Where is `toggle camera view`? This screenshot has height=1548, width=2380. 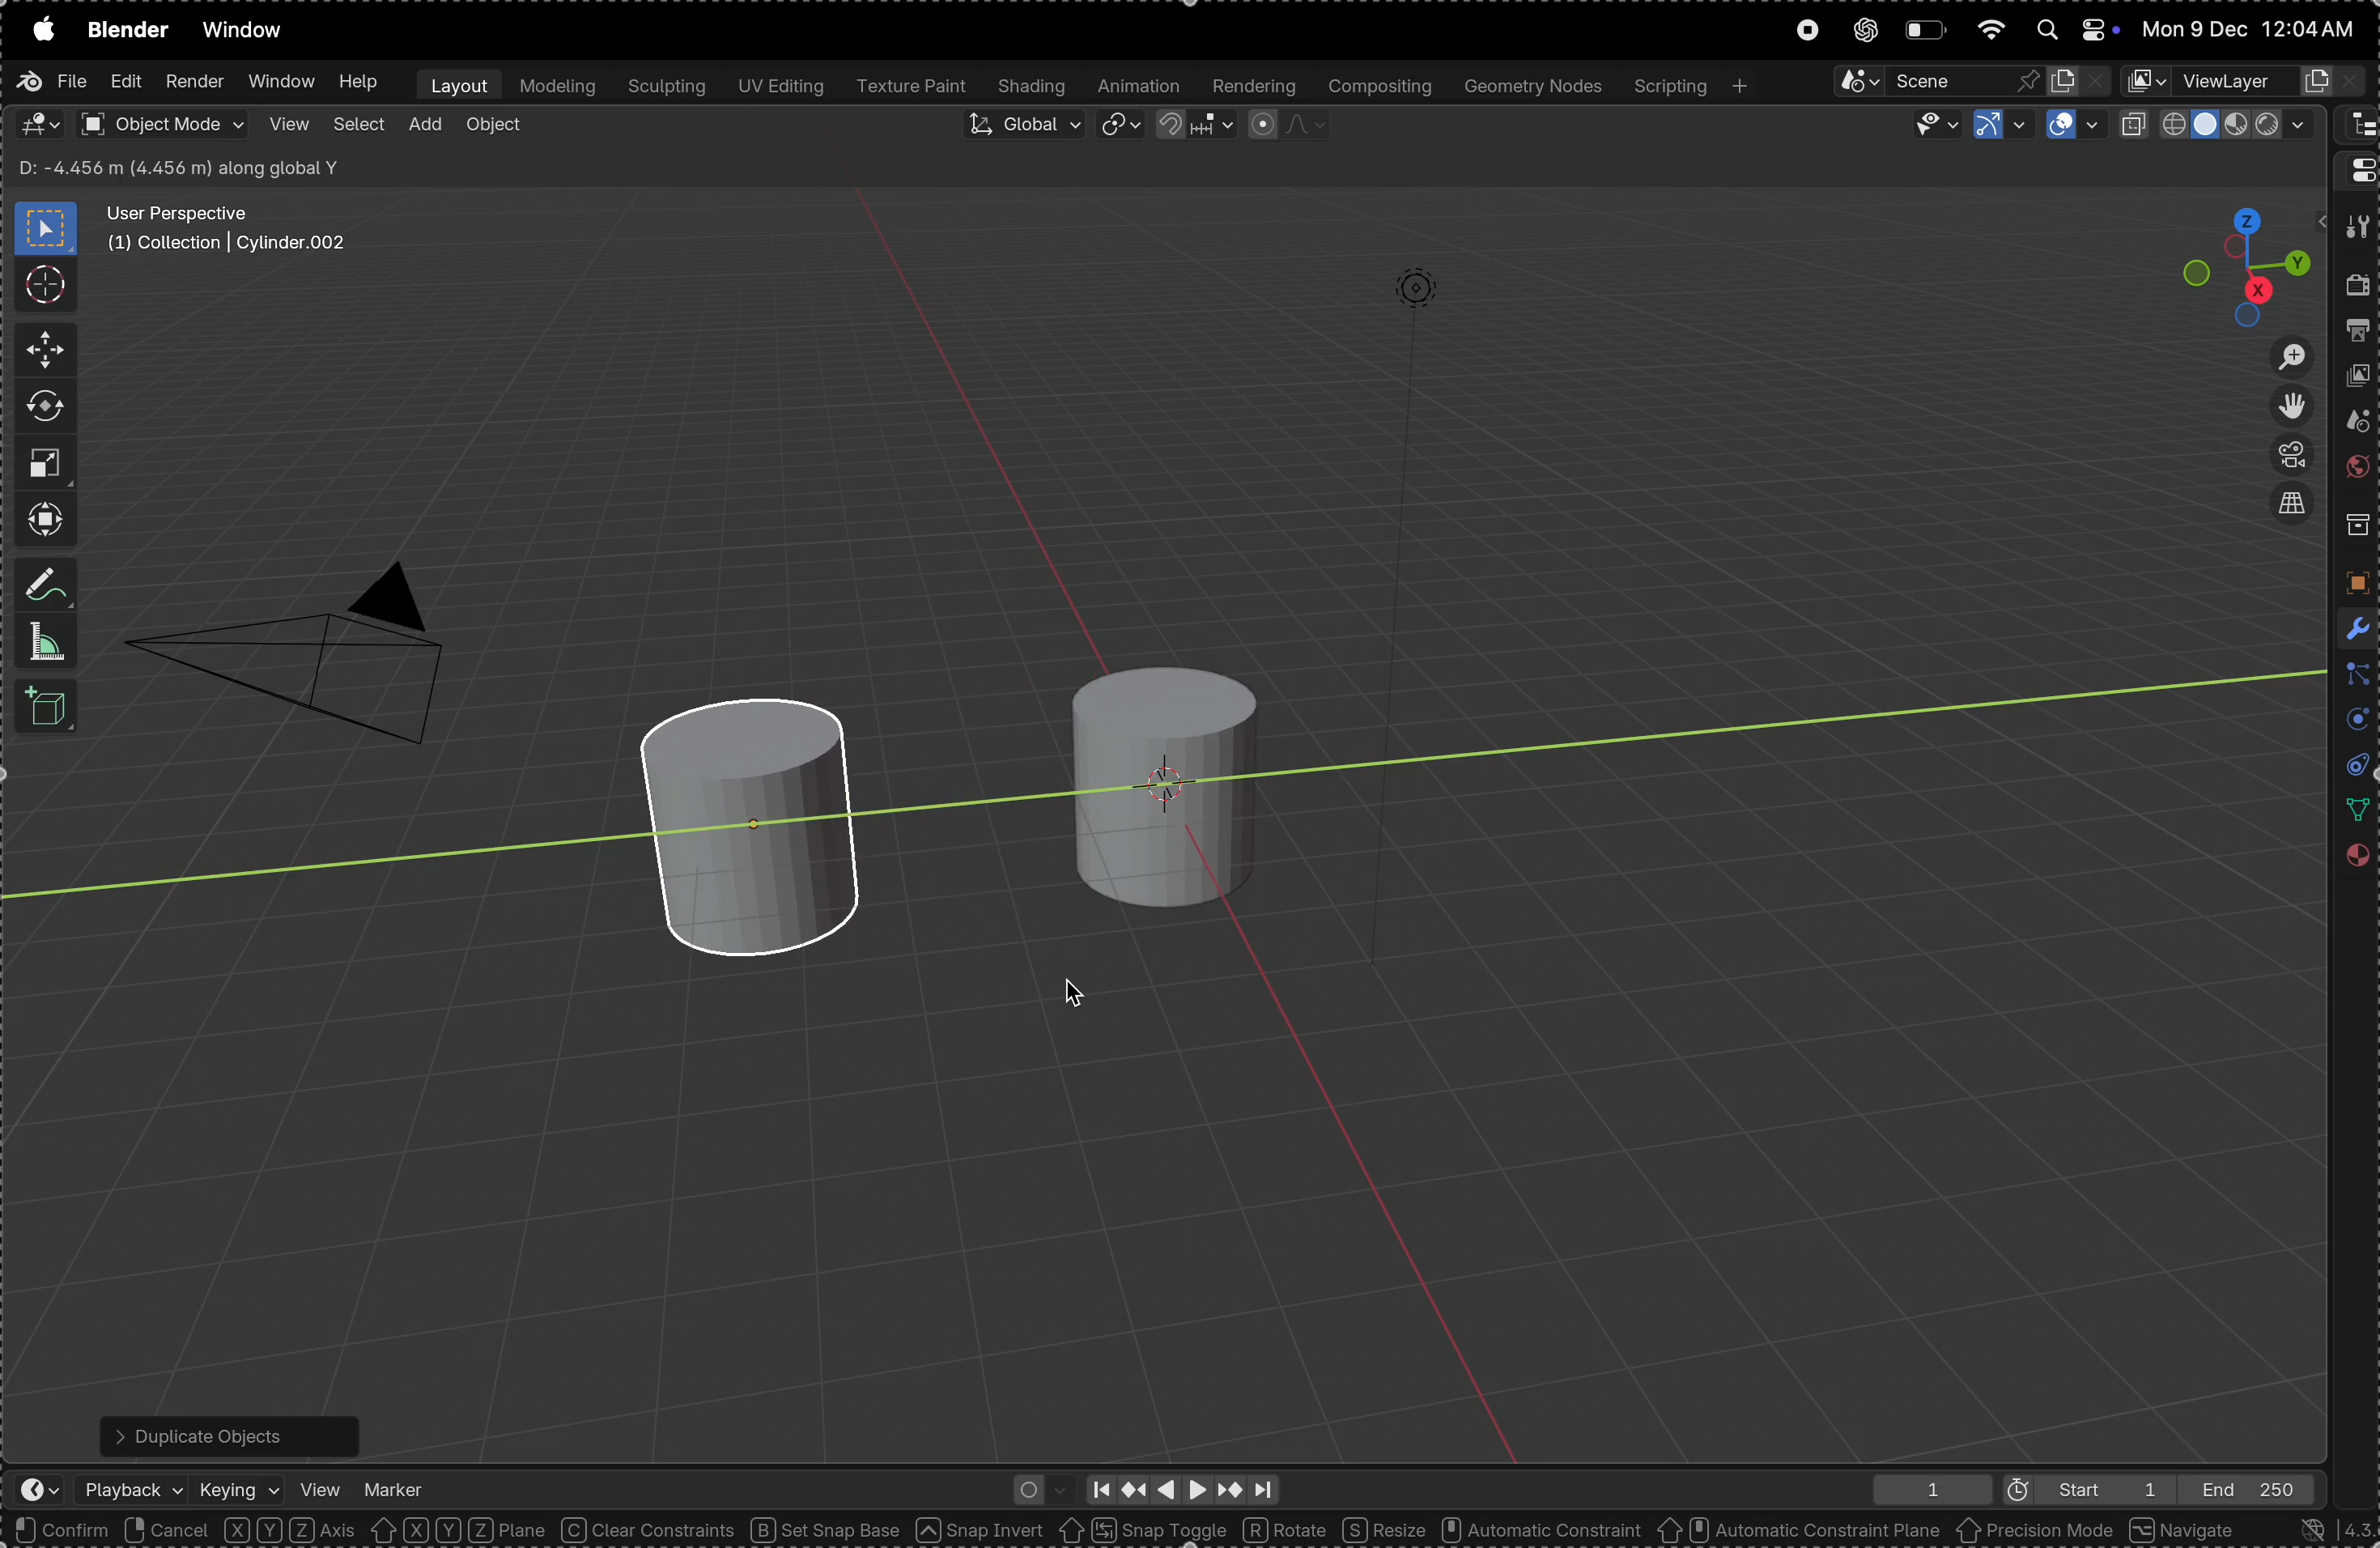 toggle camera view is located at coordinates (2285, 457).